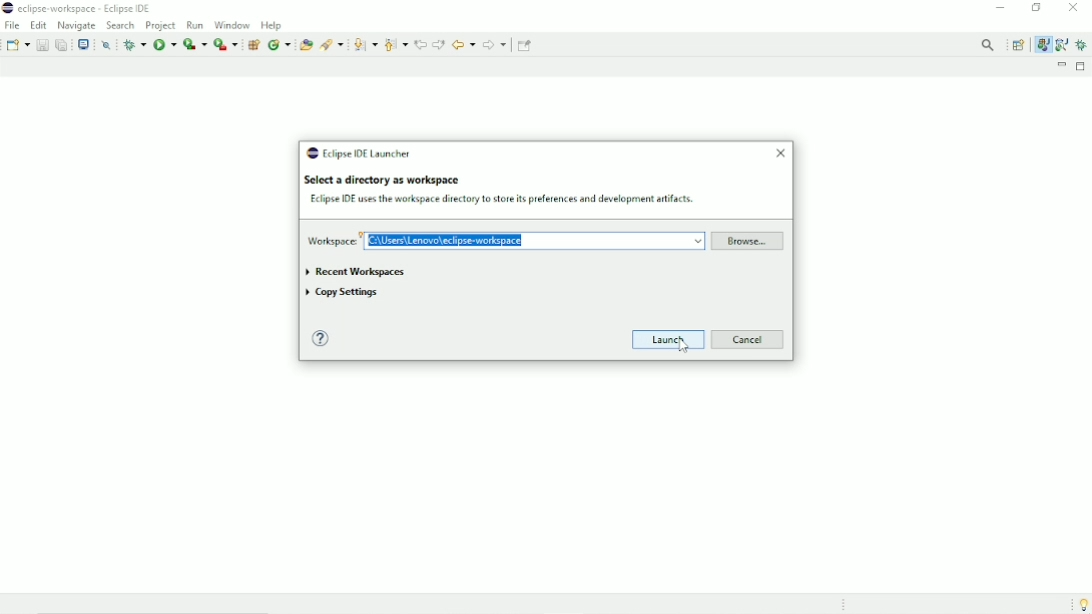  What do you see at coordinates (684, 346) in the screenshot?
I see `Cursor` at bounding box center [684, 346].